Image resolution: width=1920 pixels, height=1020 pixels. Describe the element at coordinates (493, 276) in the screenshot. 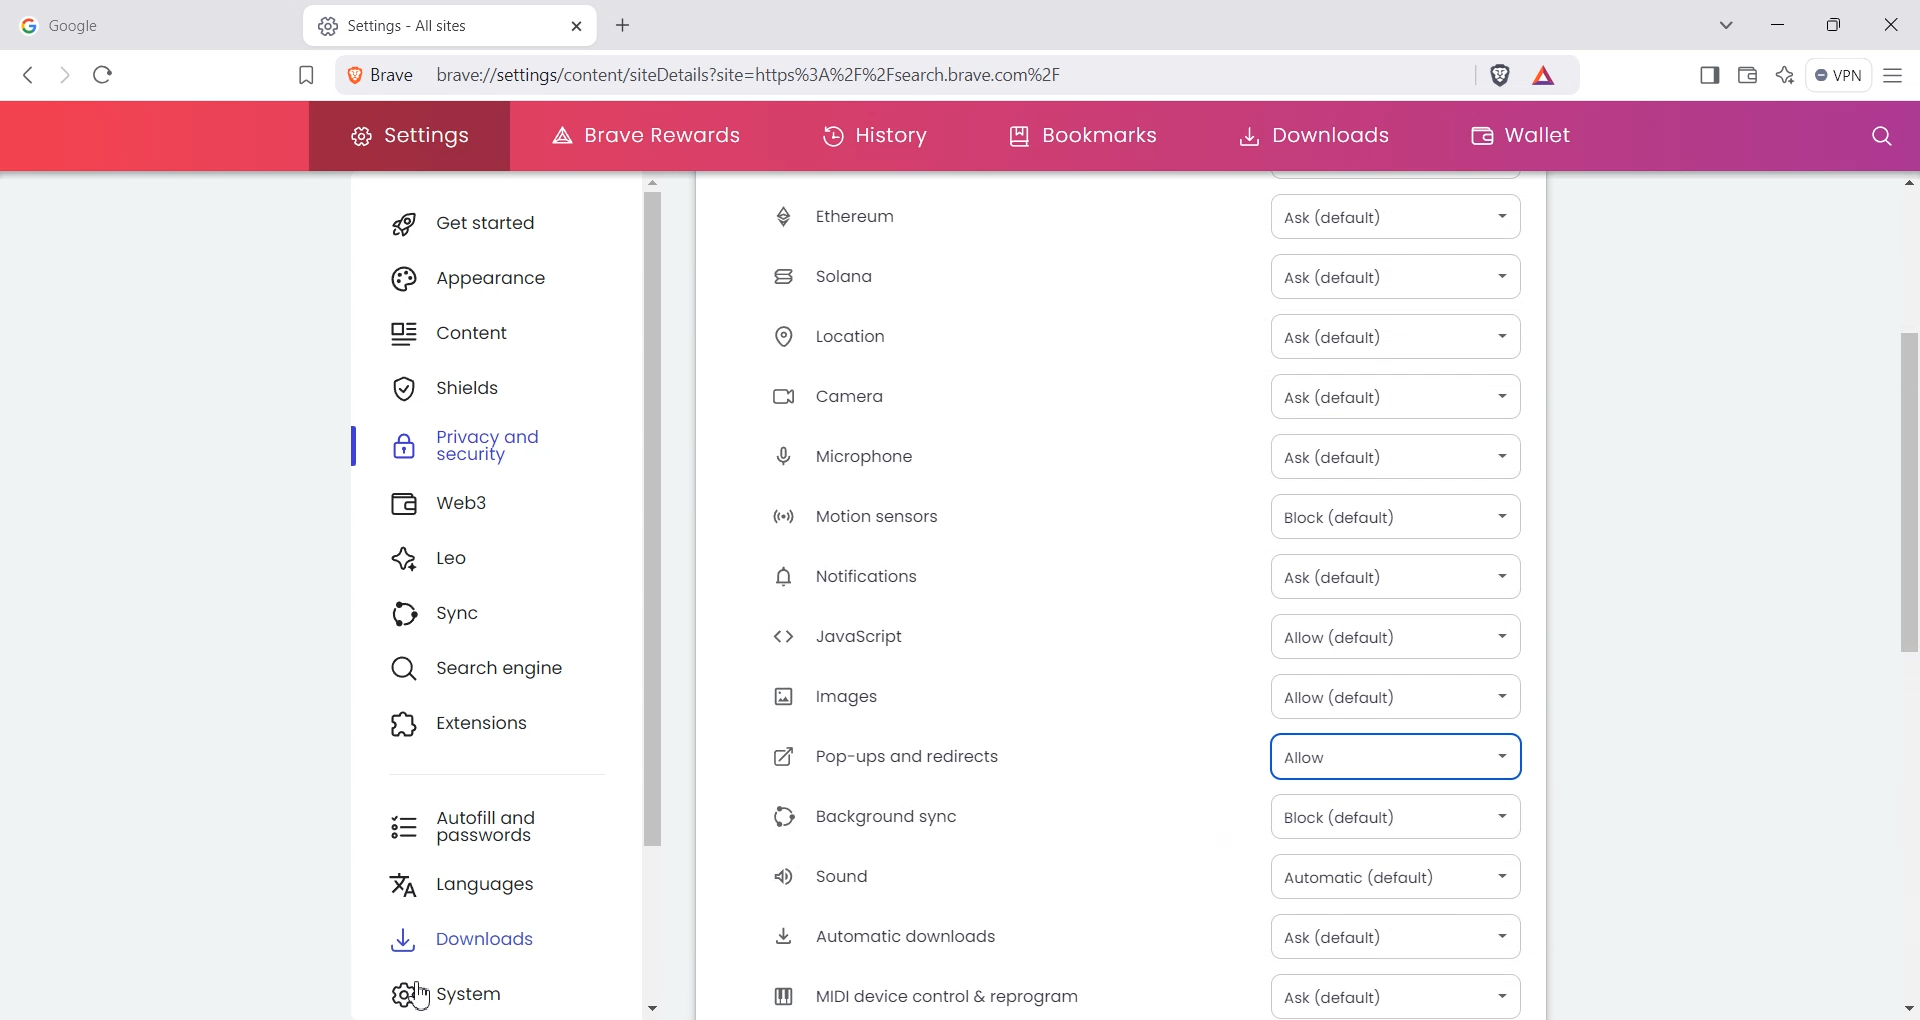

I see `Appearance` at that location.